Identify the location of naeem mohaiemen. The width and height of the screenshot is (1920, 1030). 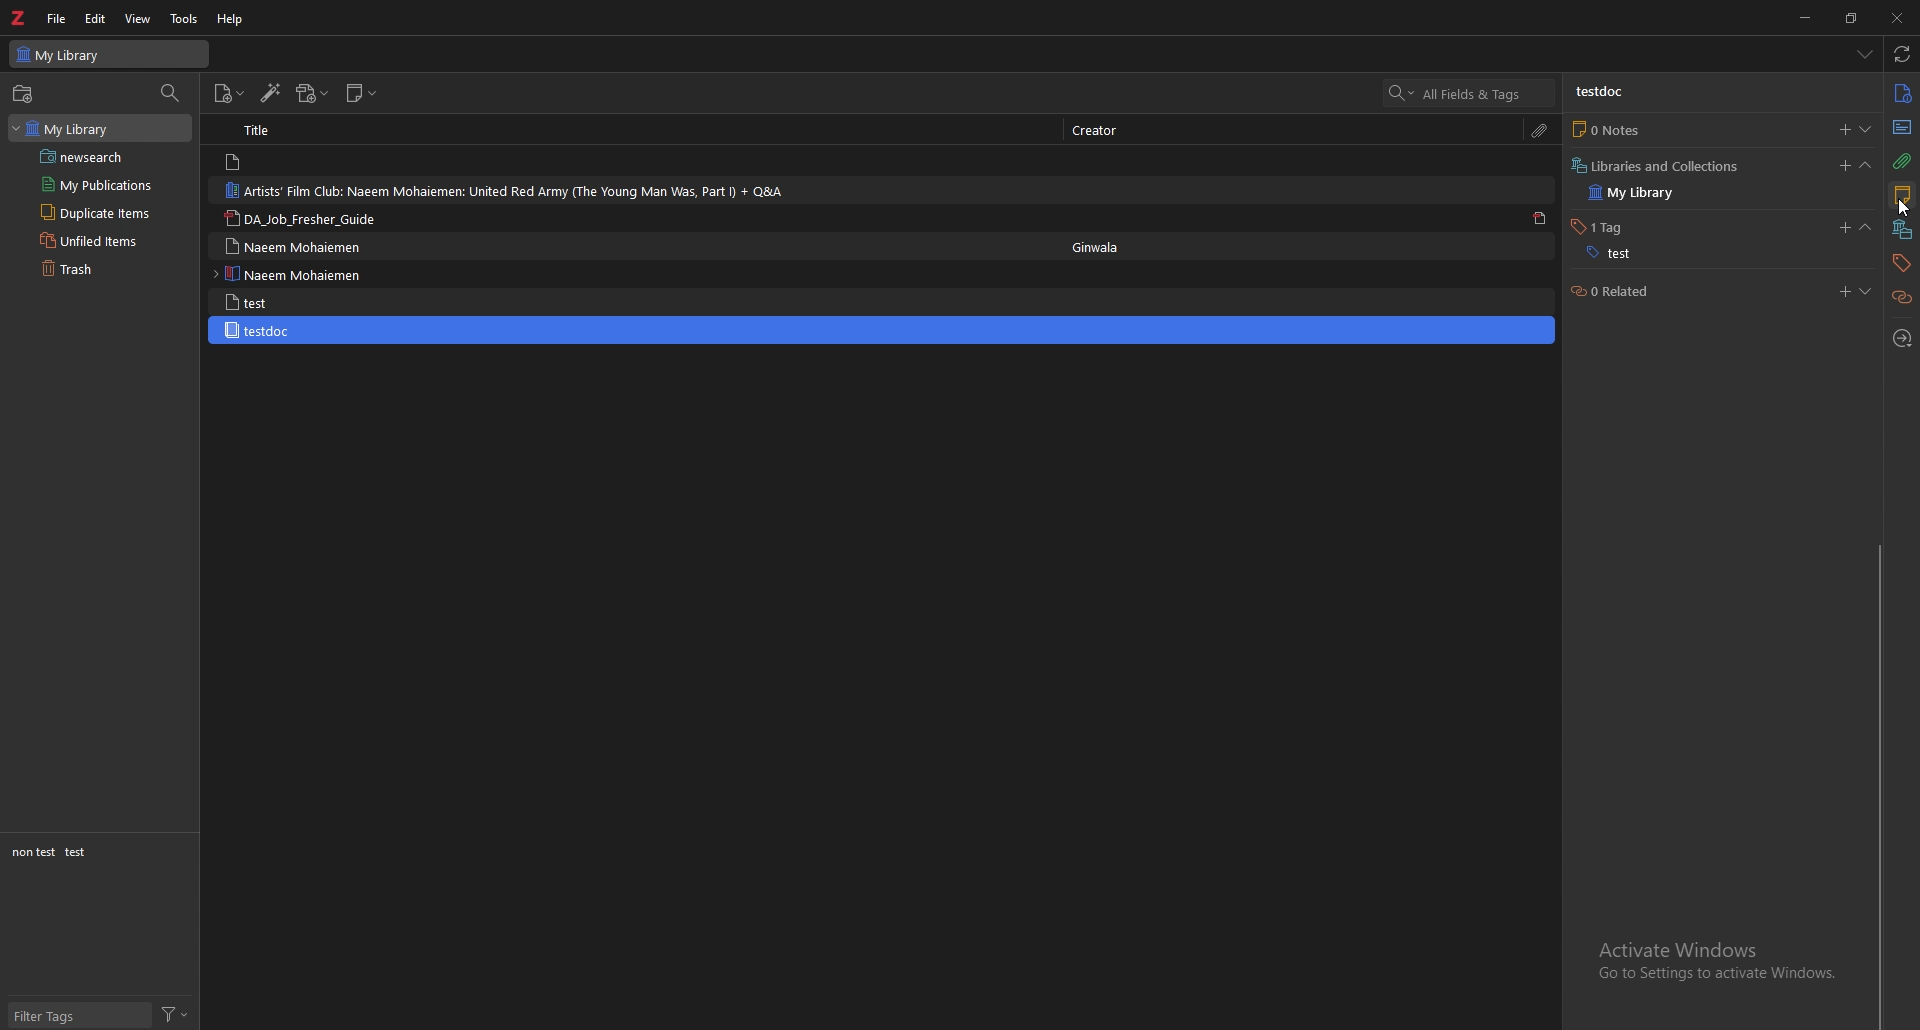
(298, 247).